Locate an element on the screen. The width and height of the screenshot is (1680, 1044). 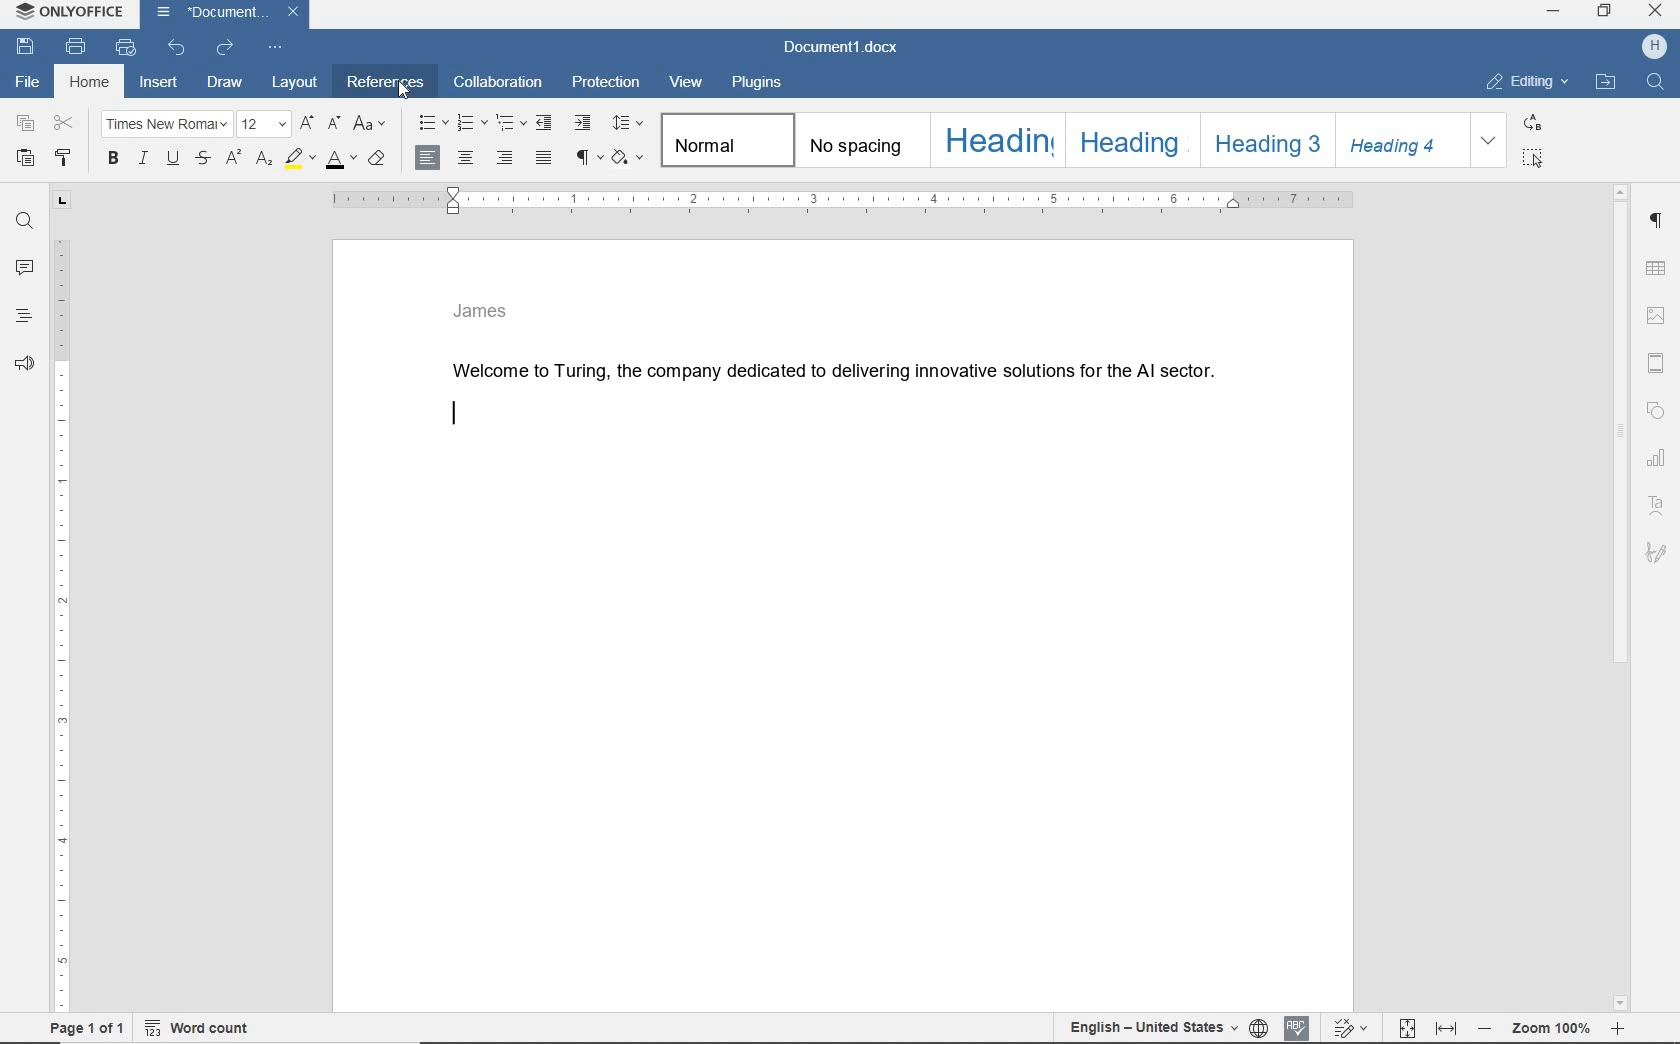
layout is located at coordinates (293, 81).